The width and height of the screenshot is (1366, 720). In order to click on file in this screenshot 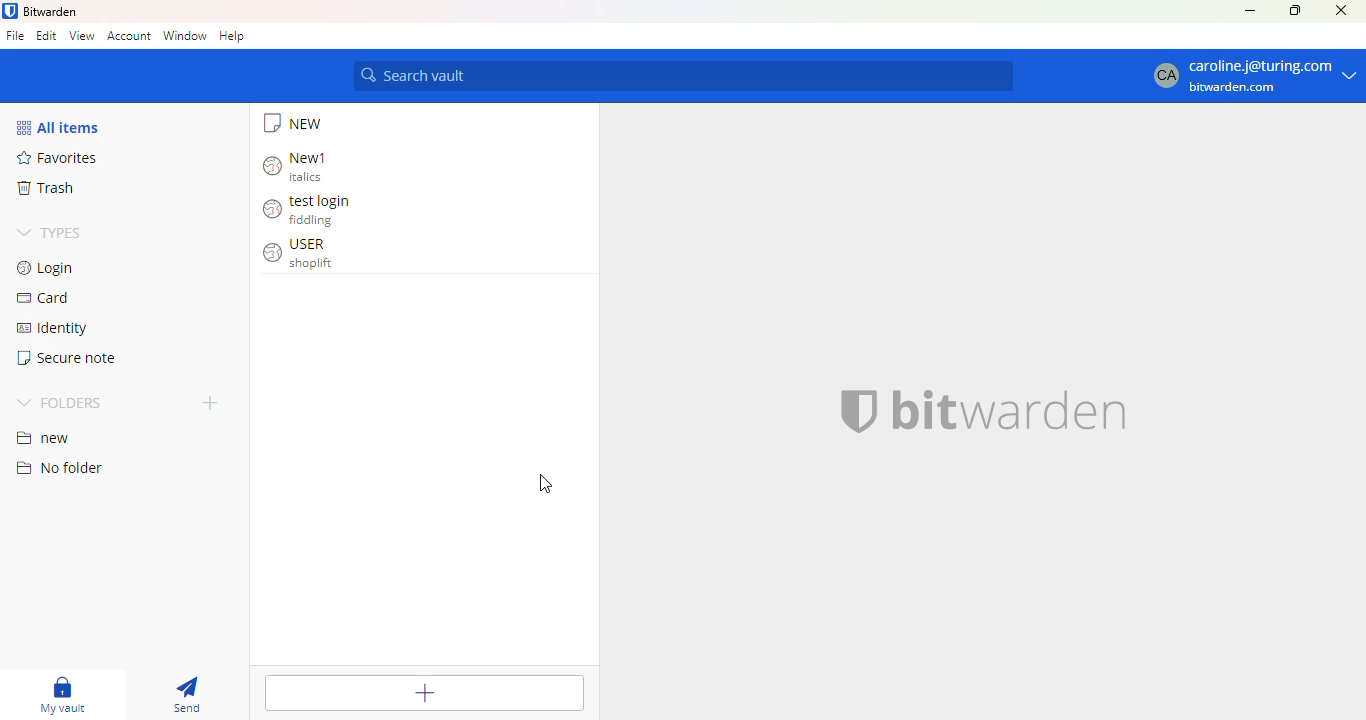, I will do `click(15, 35)`.